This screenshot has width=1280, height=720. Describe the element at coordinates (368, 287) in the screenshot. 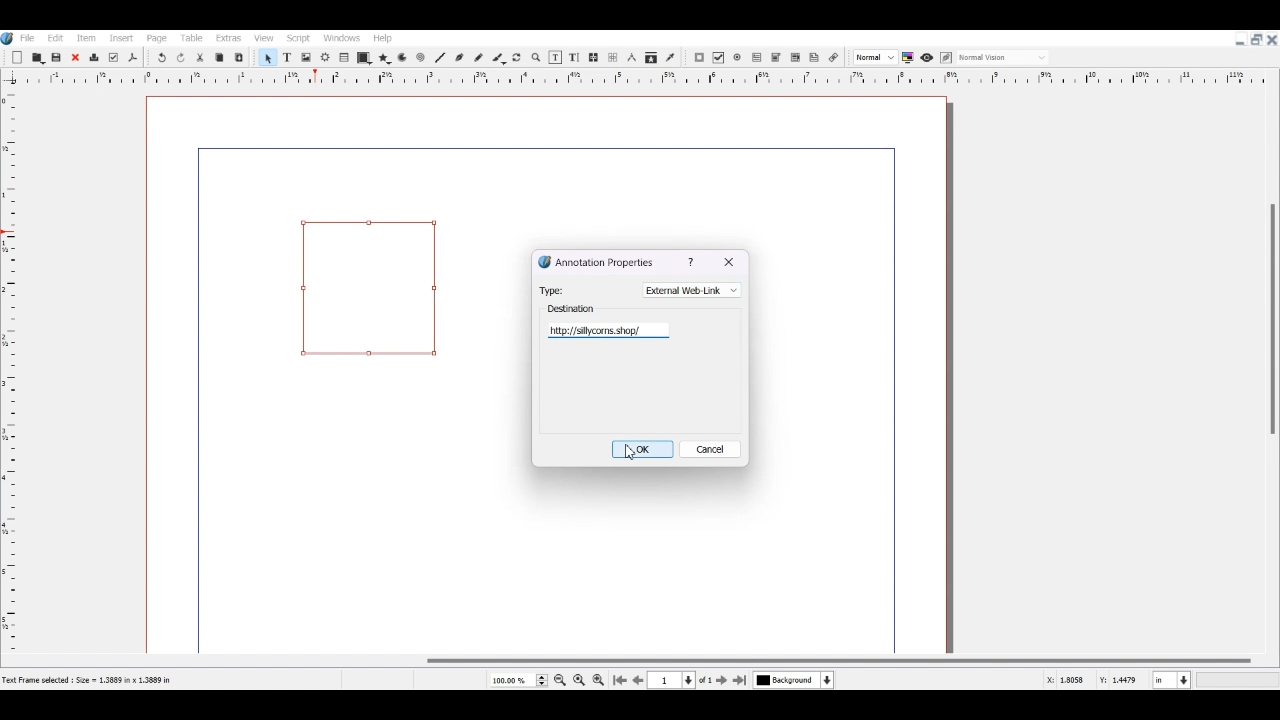

I see `Link Annotation` at that location.